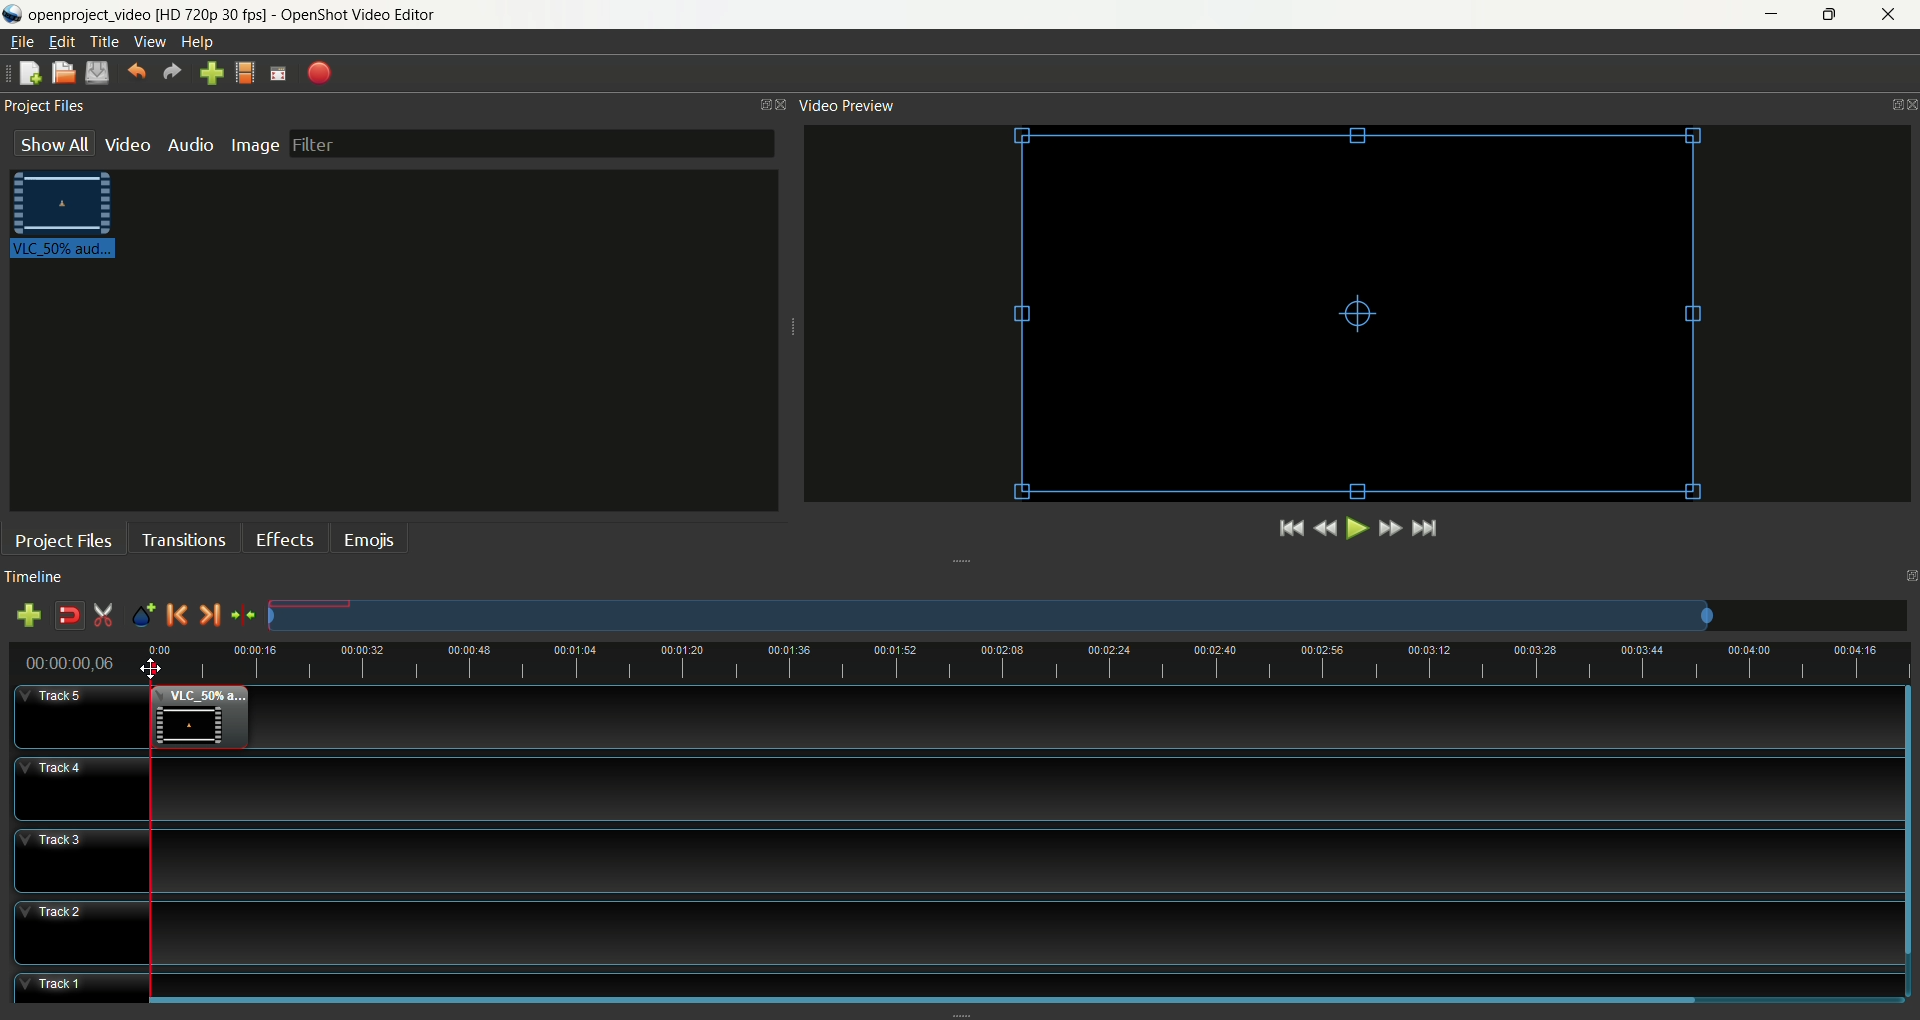 This screenshot has width=1920, height=1020. I want to click on maximize, so click(1834, 14).